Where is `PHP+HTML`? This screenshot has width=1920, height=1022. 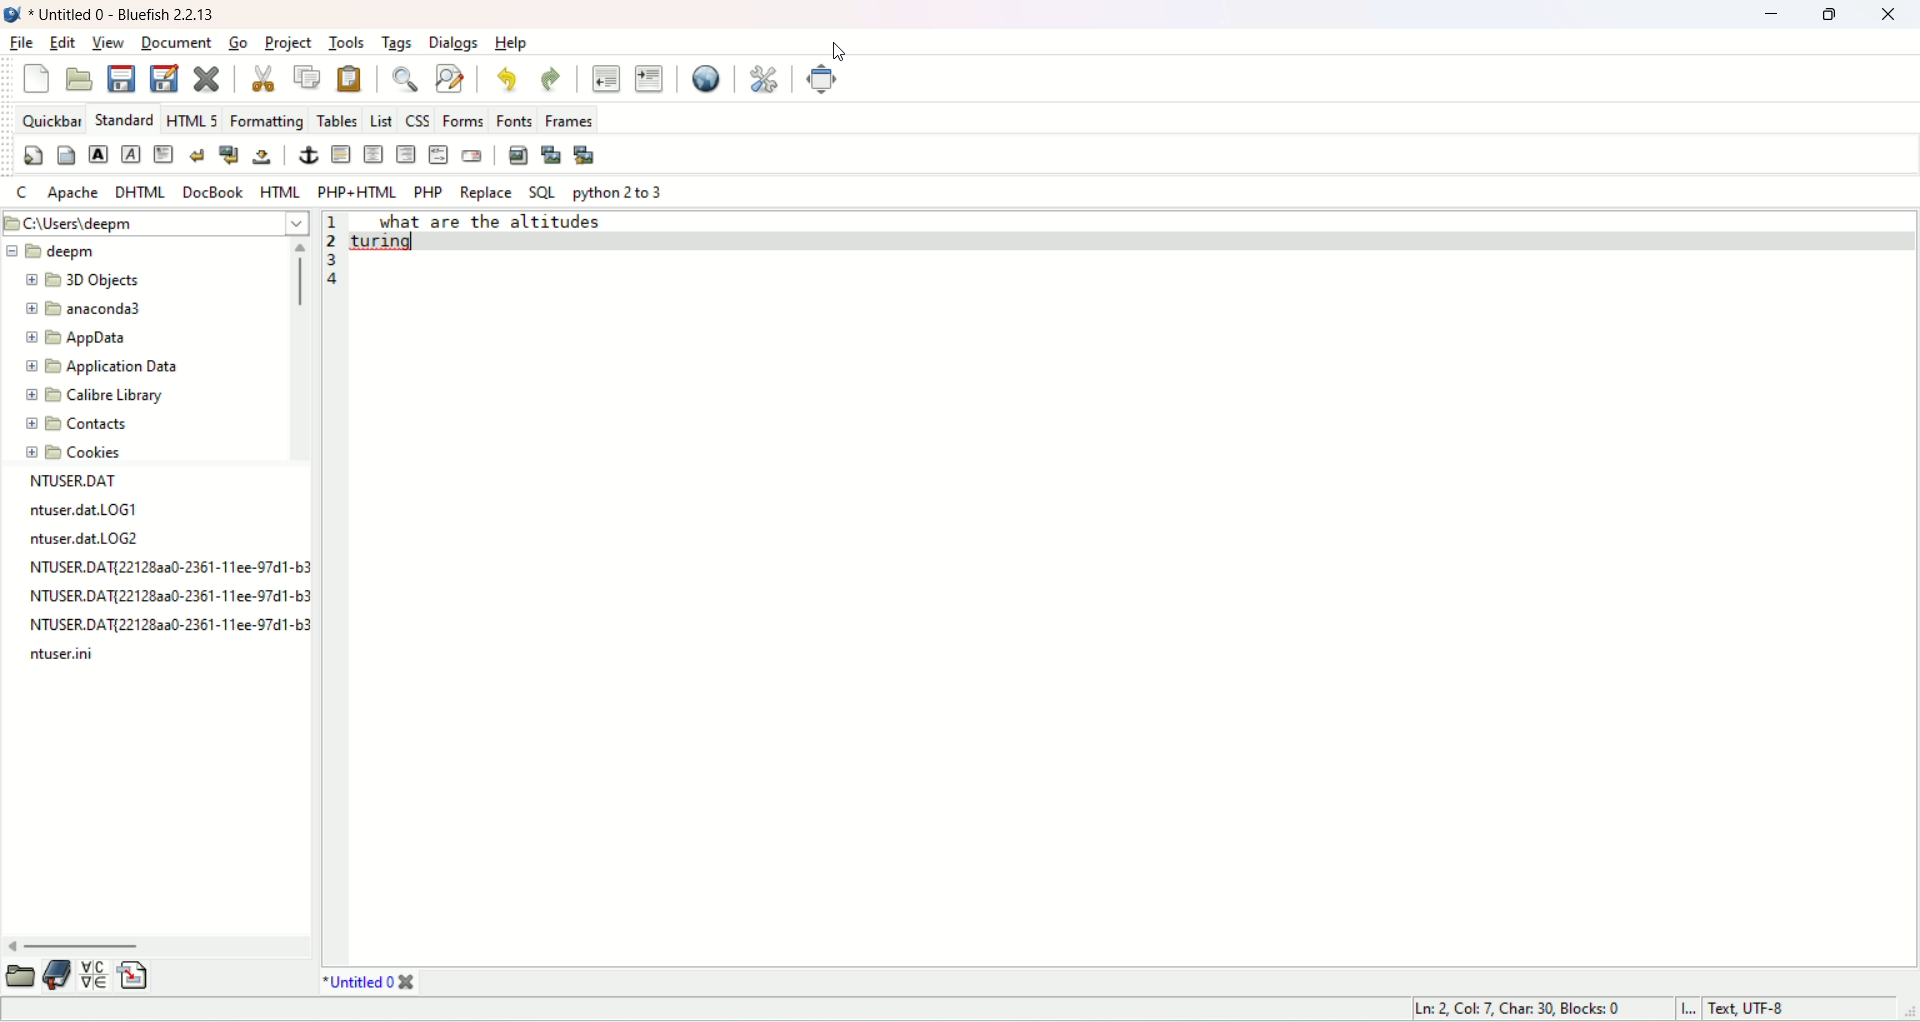
PHP+HTML is located at coordinates (357, 189).